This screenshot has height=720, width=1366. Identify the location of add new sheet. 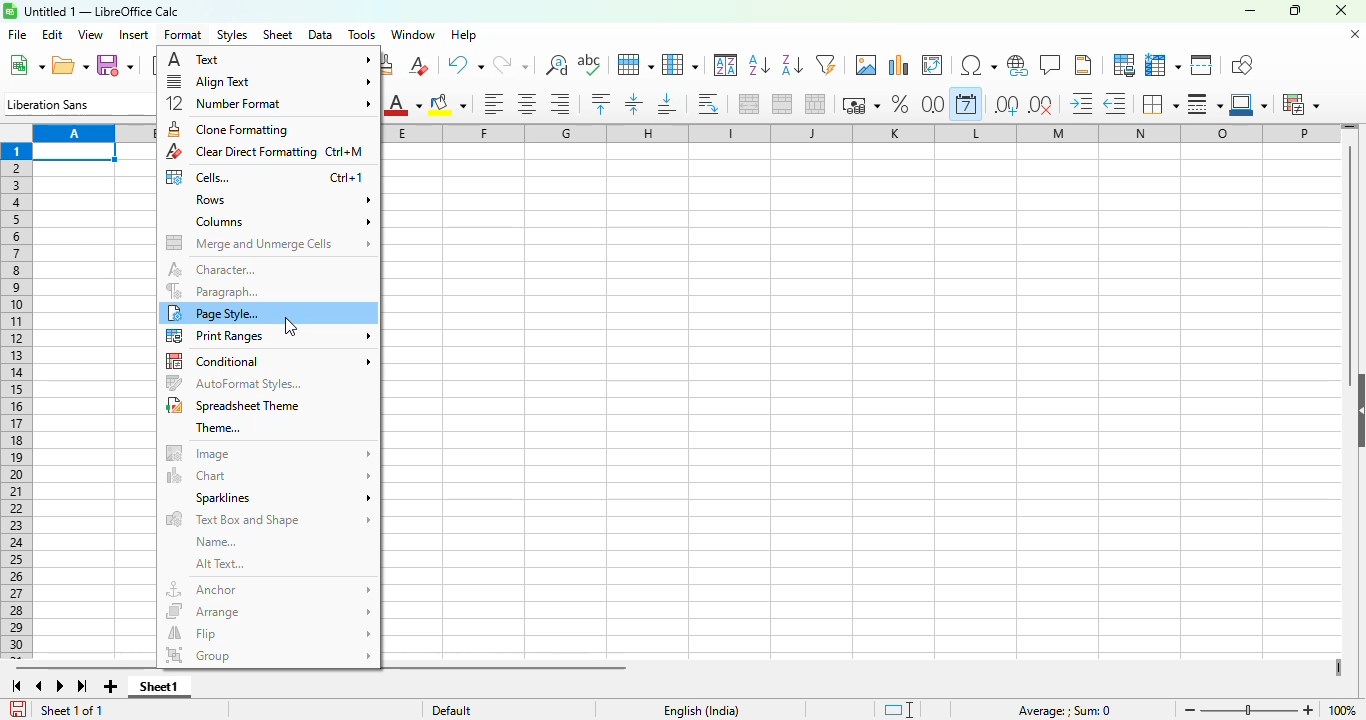
(111, 687).